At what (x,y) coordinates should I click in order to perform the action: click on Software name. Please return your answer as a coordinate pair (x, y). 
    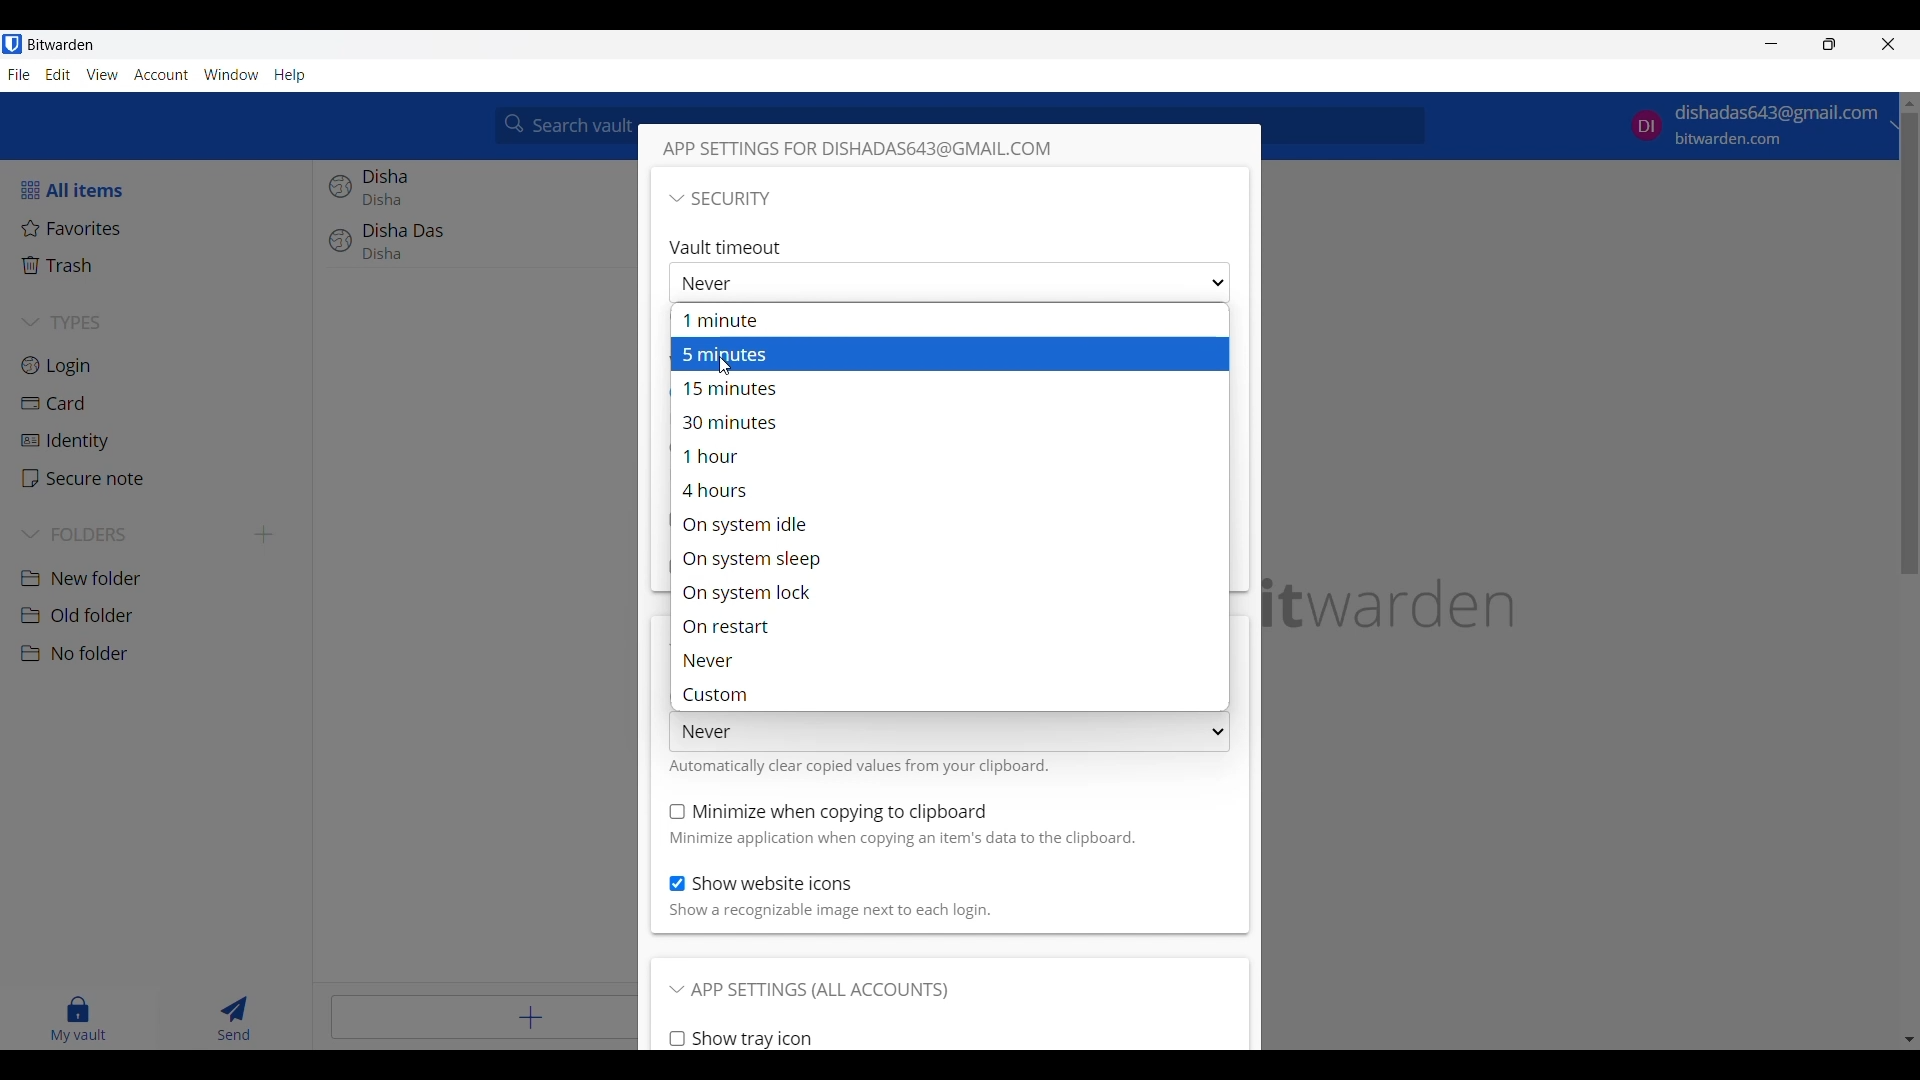
    Looking at the image, I should click on (61, 45).